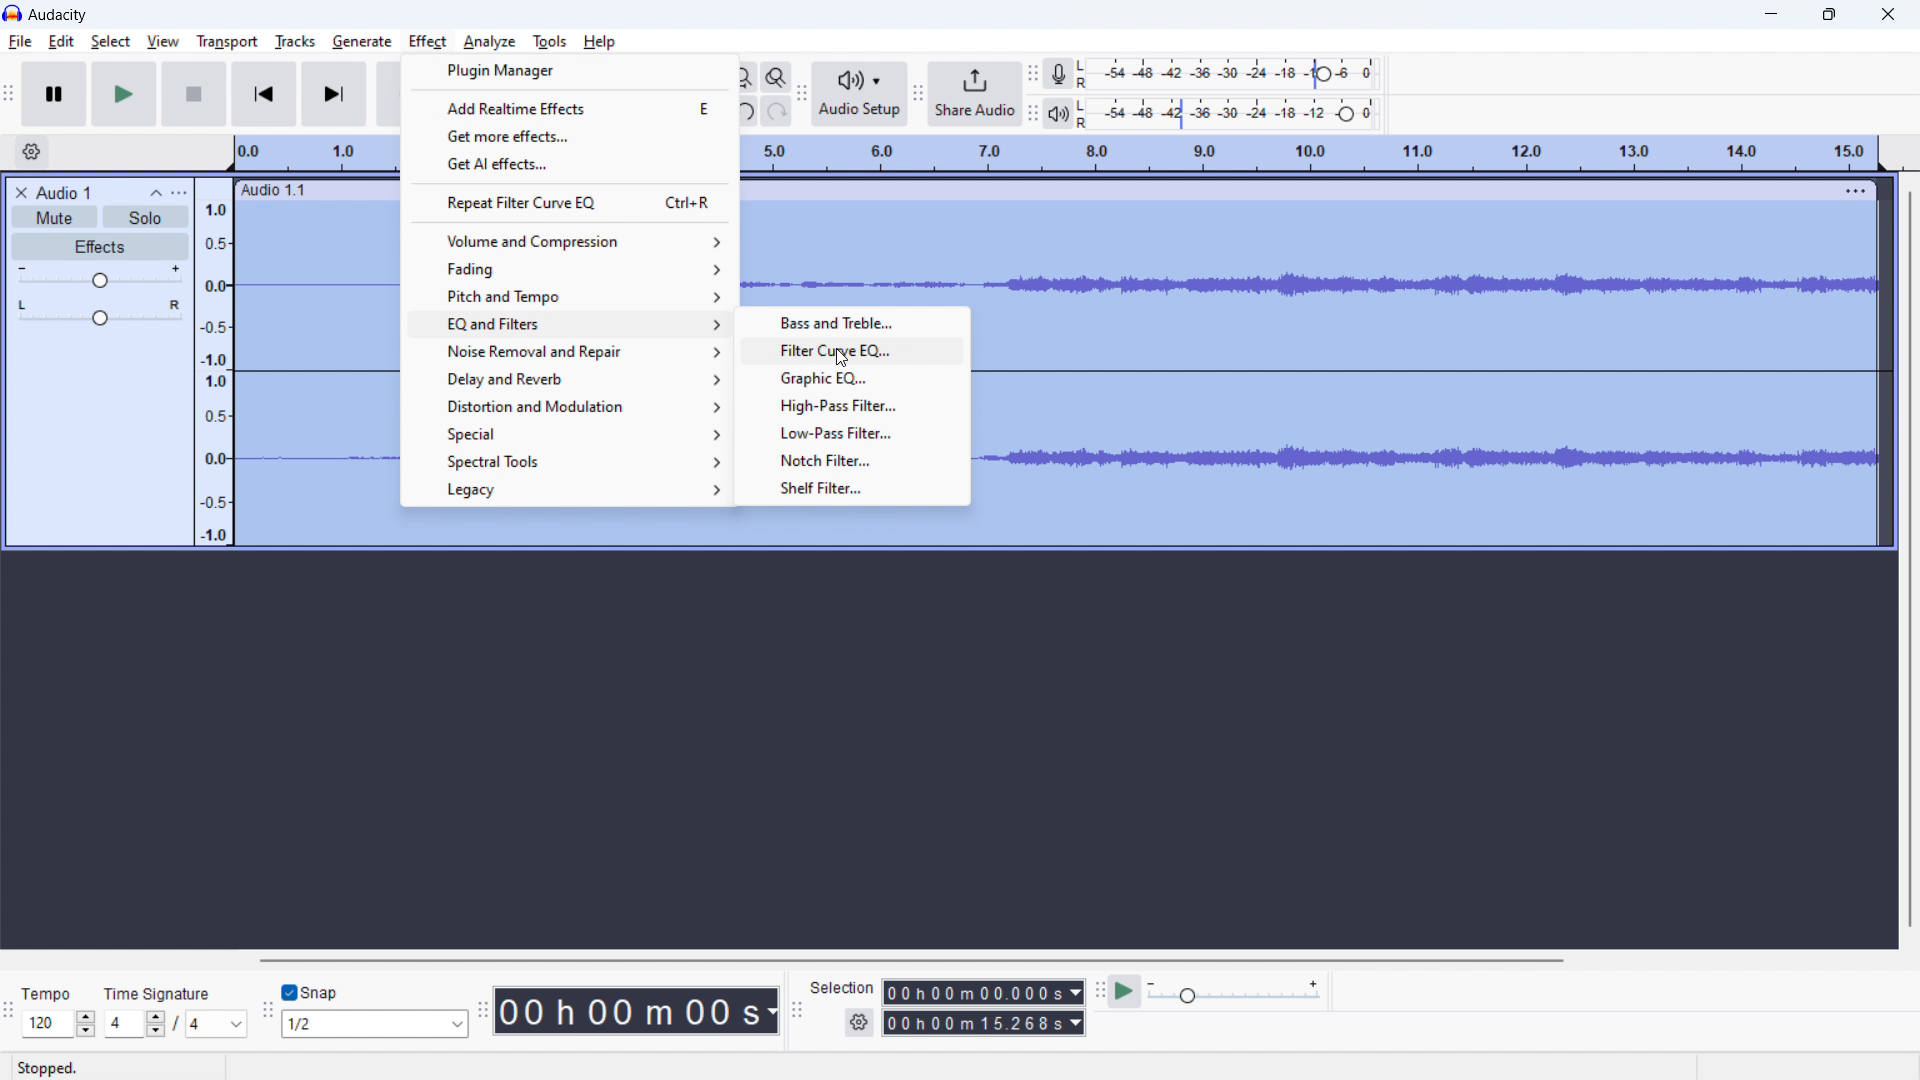 This screenshot has width=1920, height=1080. I want to click on redo, so click(779, 110).